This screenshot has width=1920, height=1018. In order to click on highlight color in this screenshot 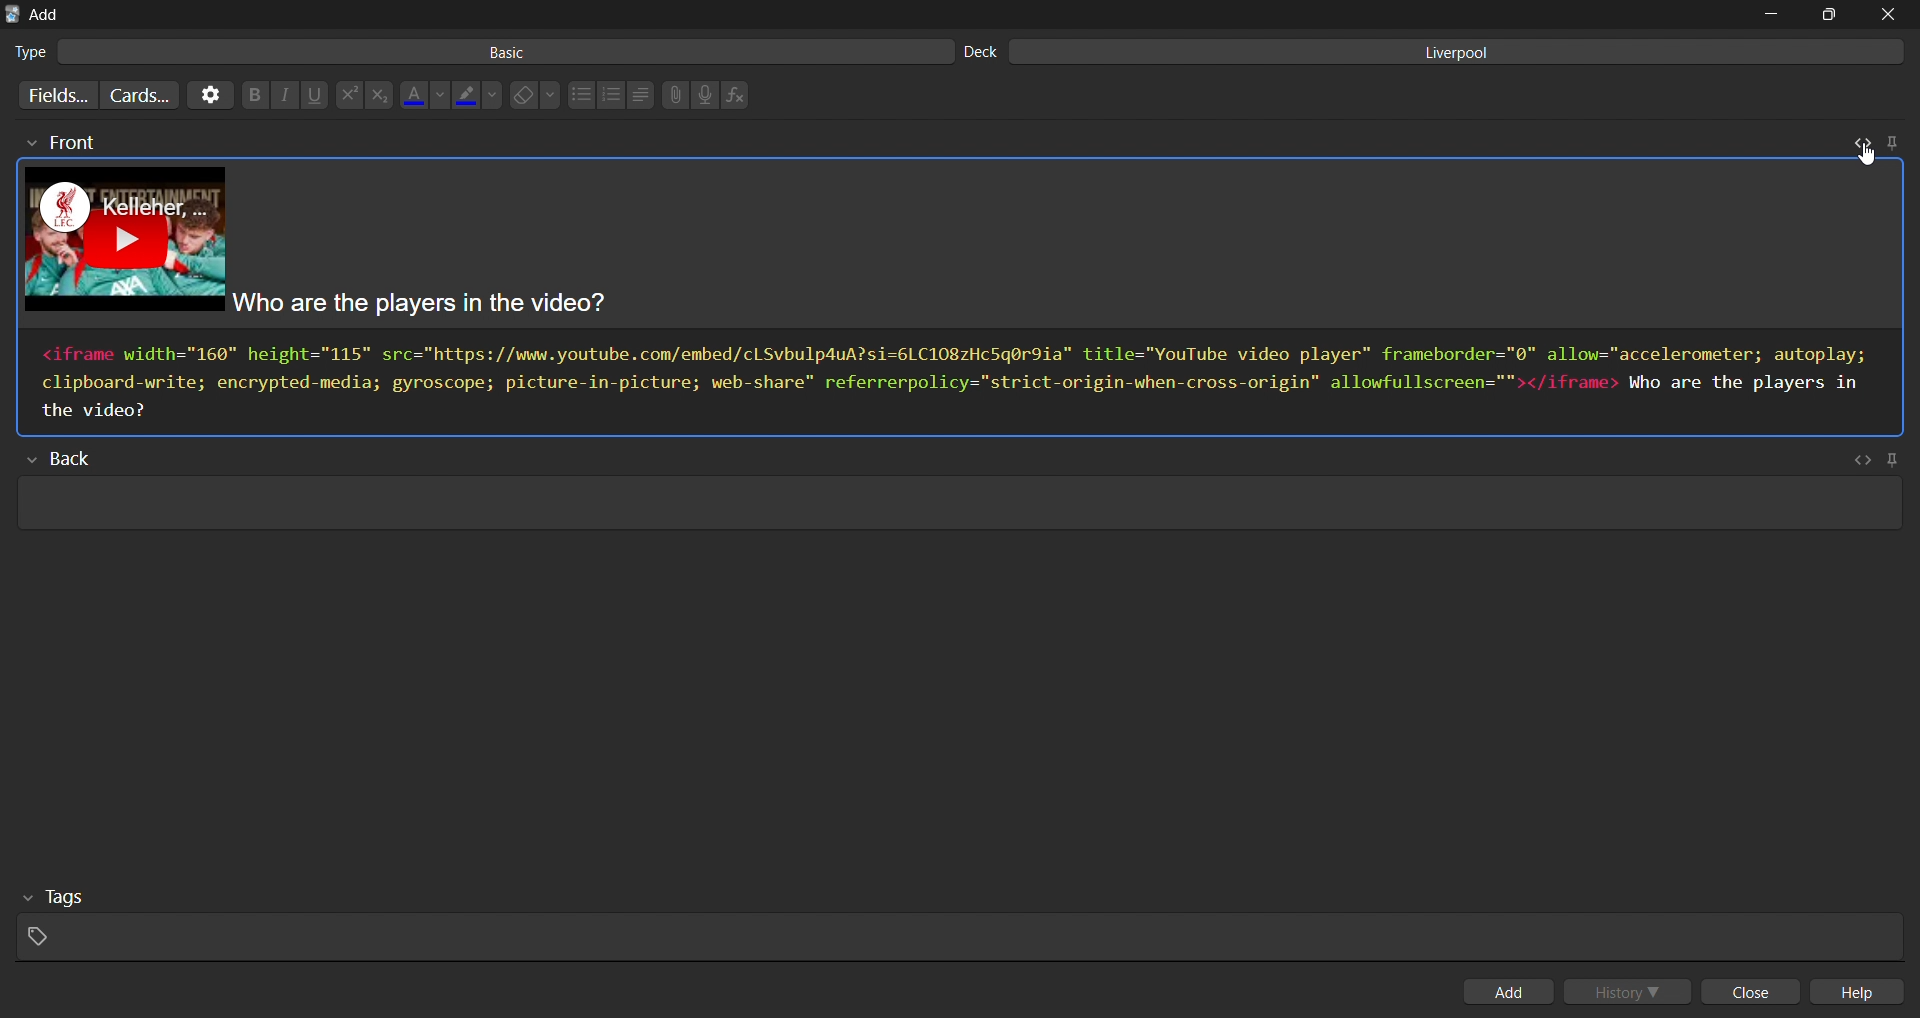, I will do `click(479, 92)`.